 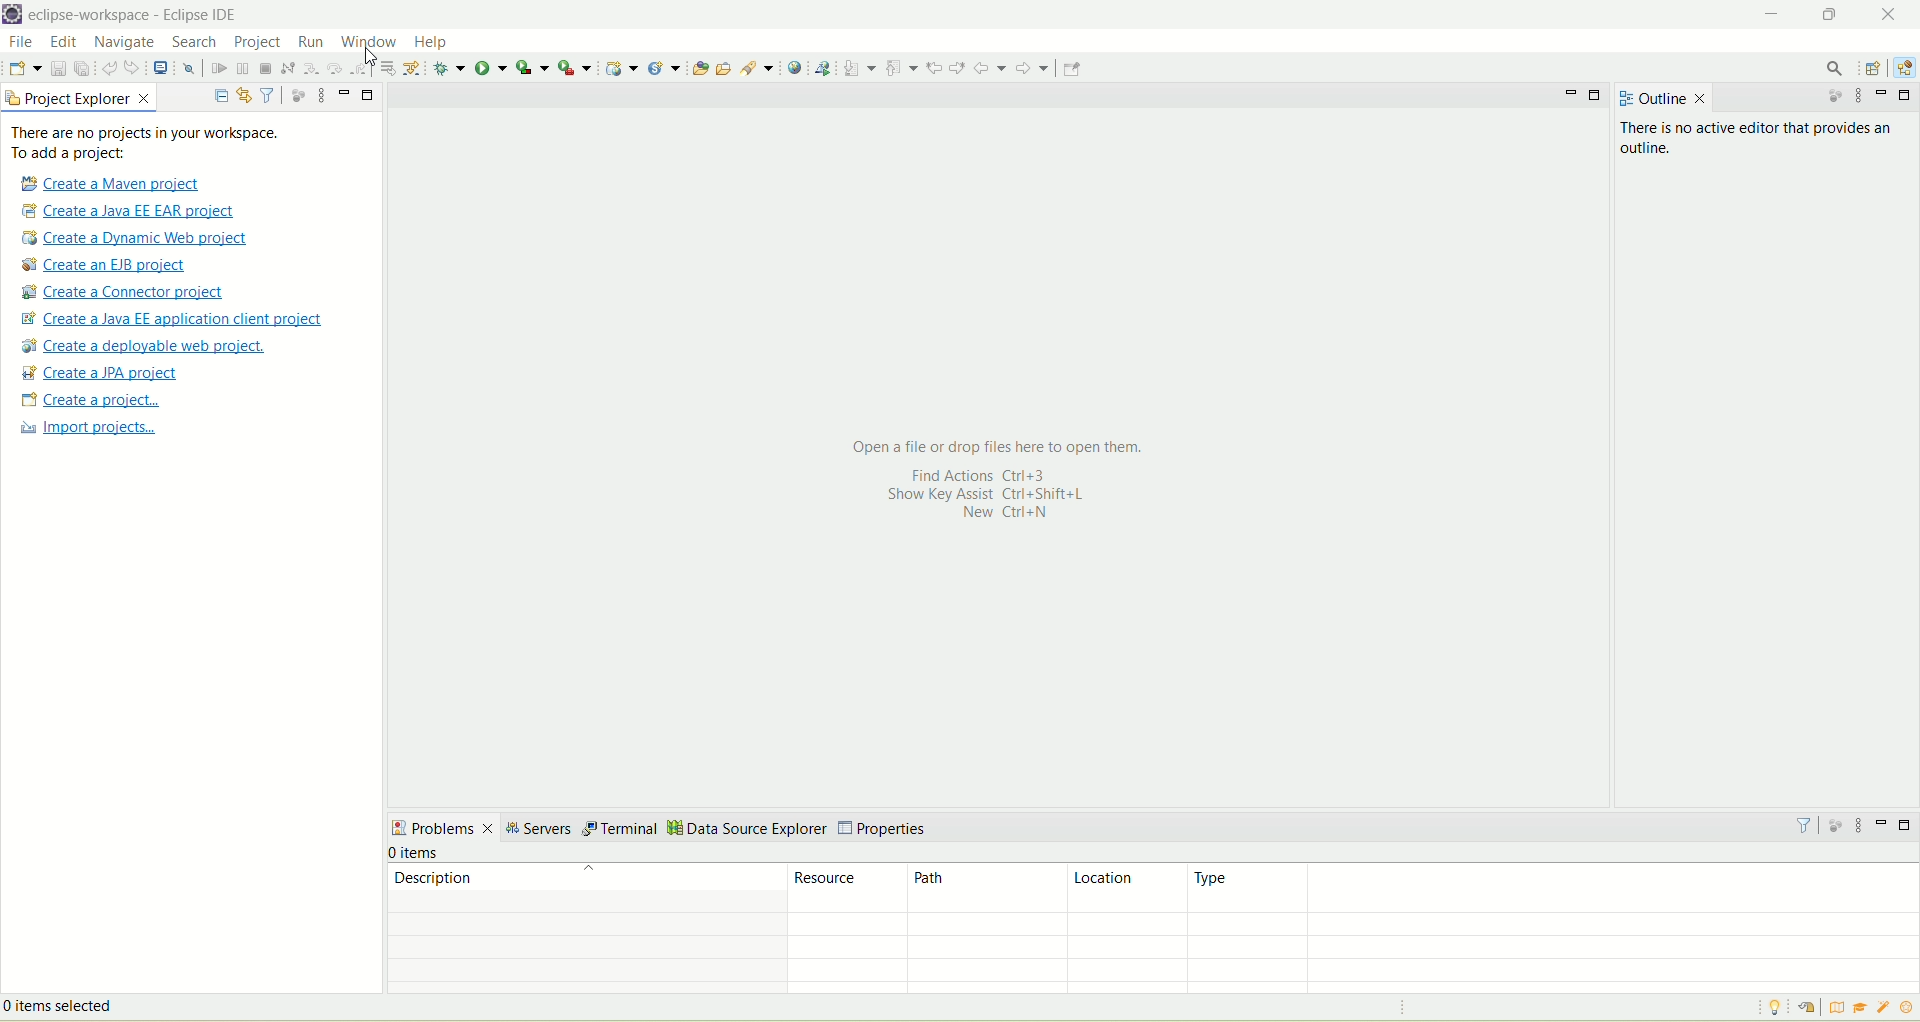 I want to click on debug, so click(x=454, y=69).